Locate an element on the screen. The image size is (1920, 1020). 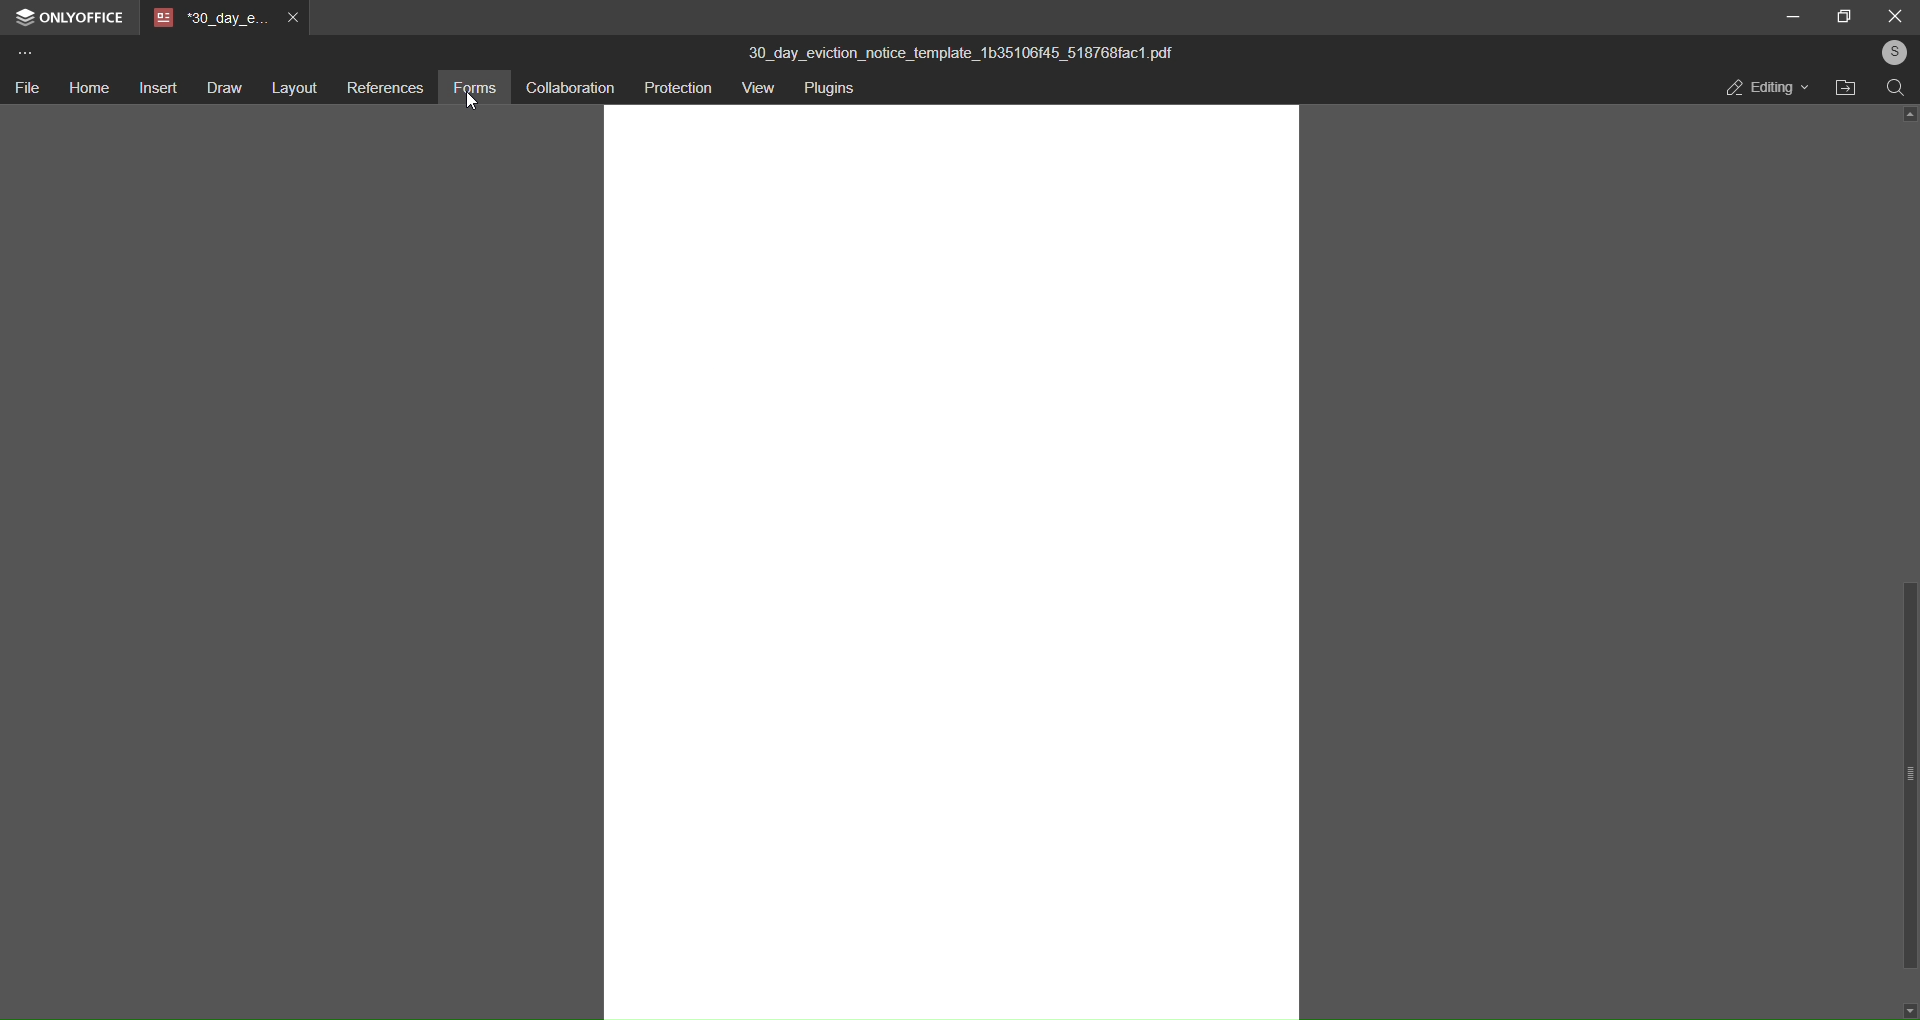
tab name is located at coordinates (216, 17).